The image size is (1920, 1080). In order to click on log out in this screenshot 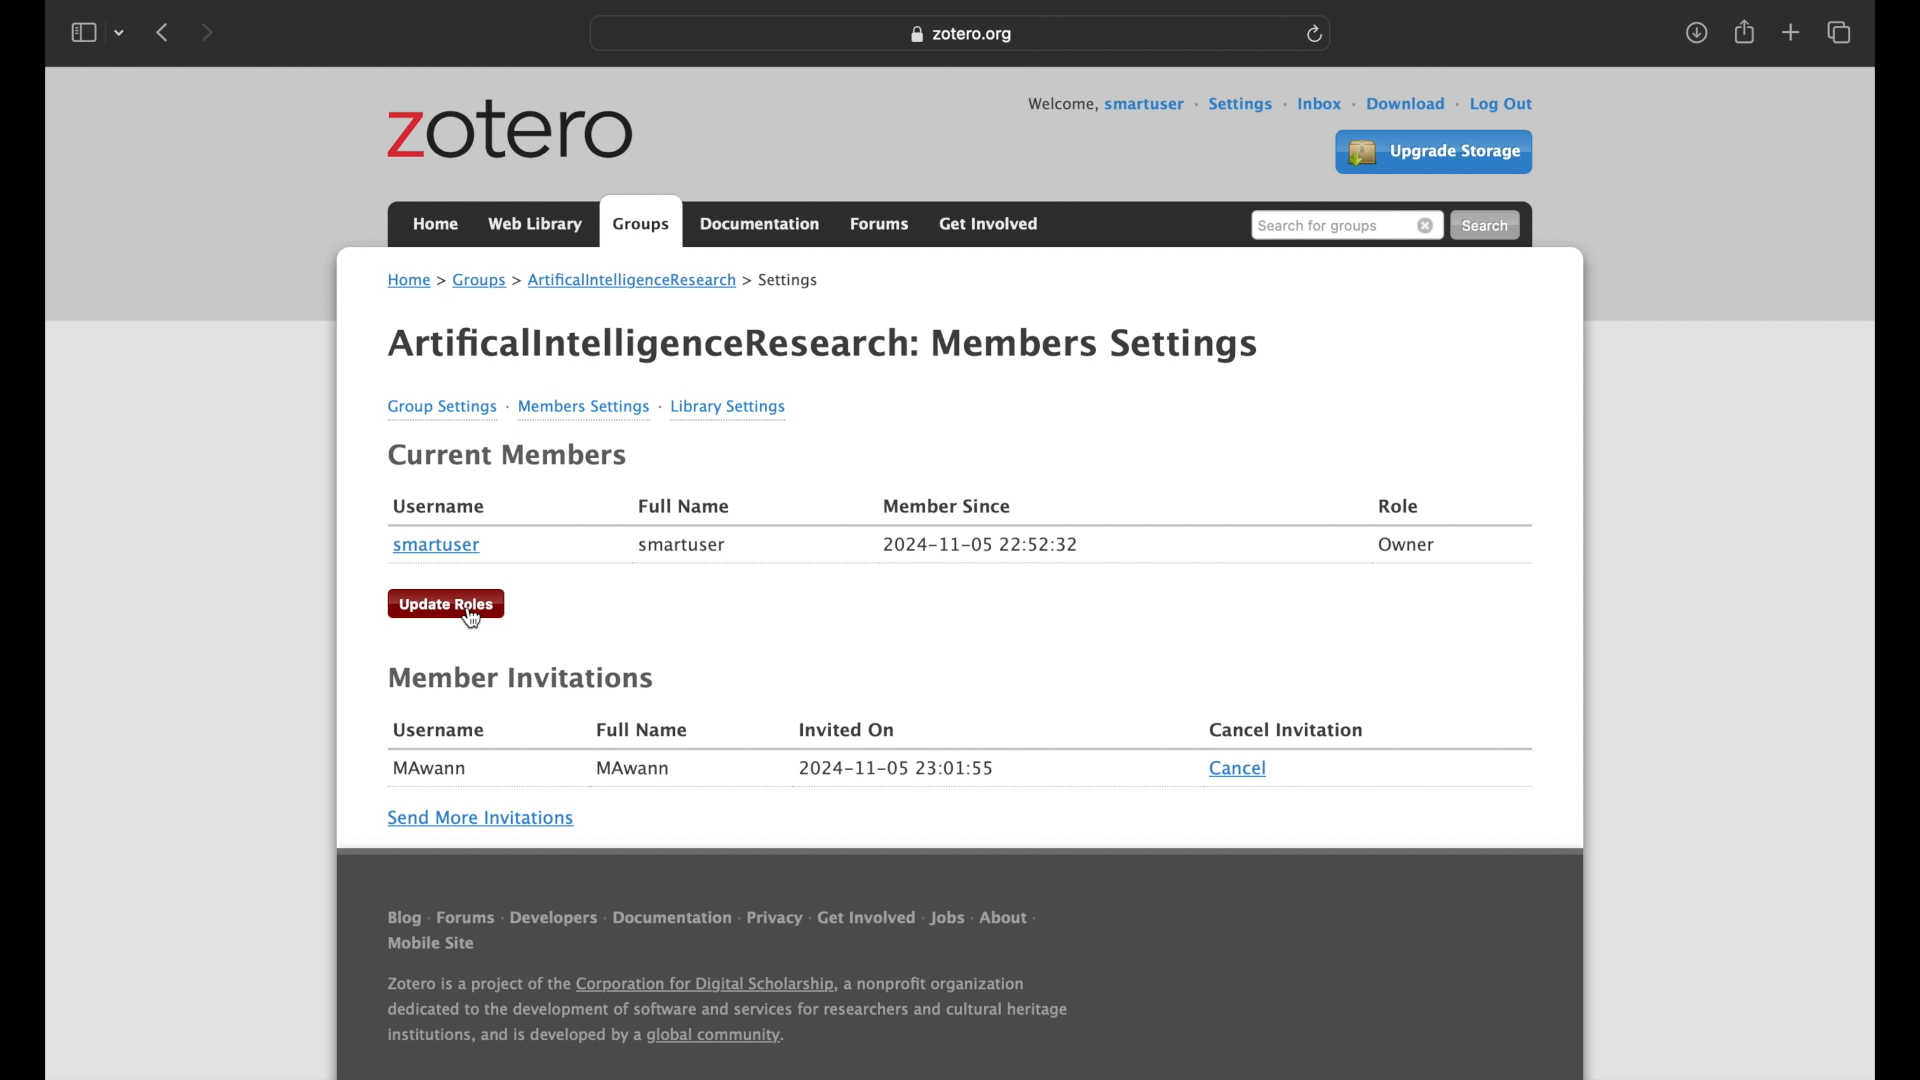, I will do `click(1505, 105)`.